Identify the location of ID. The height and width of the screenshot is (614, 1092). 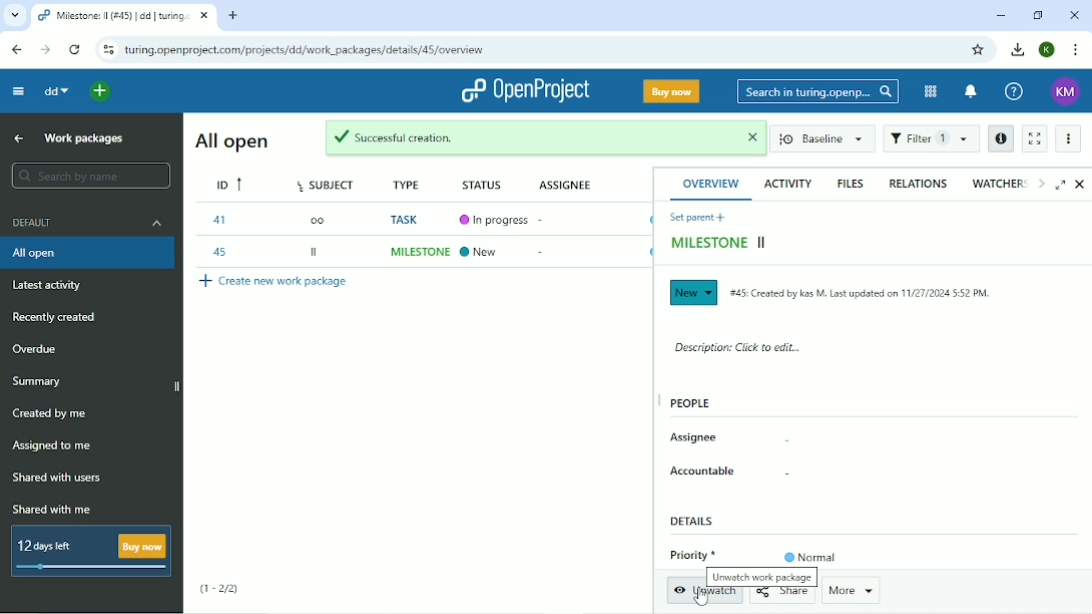
(231, 184).